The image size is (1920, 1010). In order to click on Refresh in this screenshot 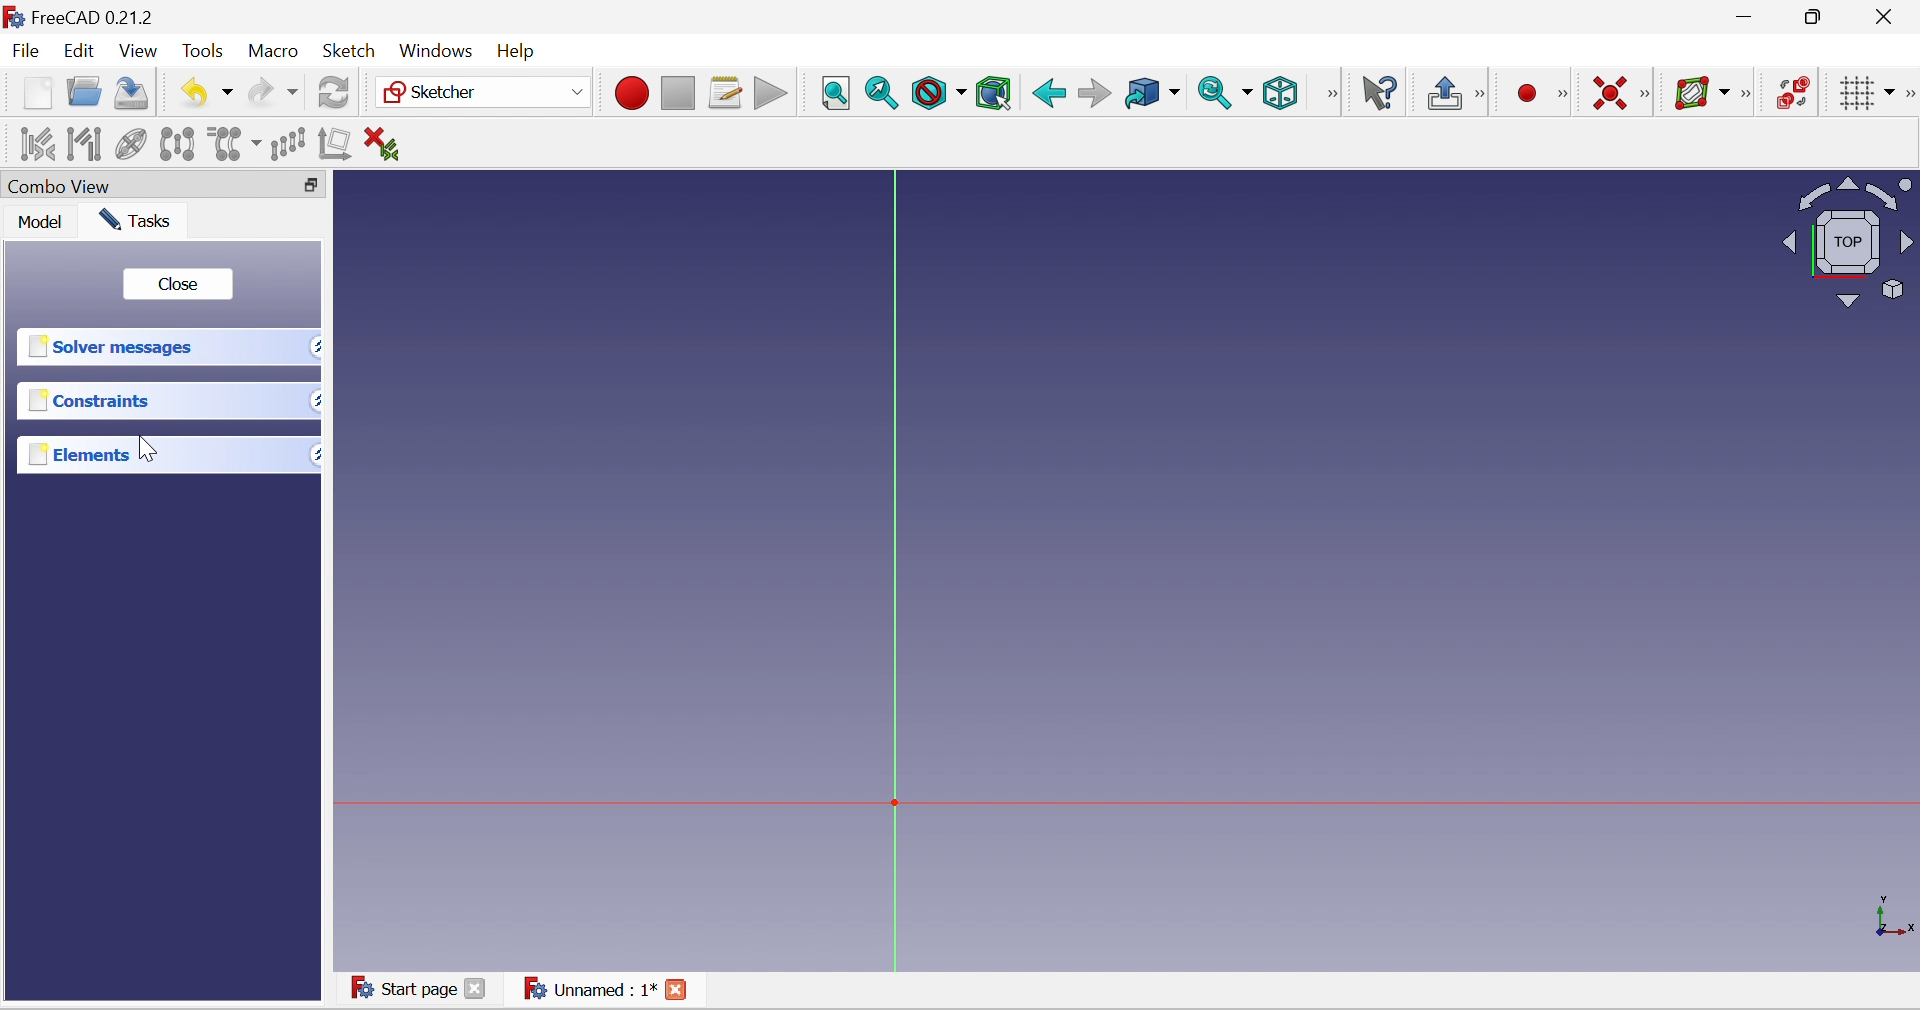, I will do `click(337, 94)`.